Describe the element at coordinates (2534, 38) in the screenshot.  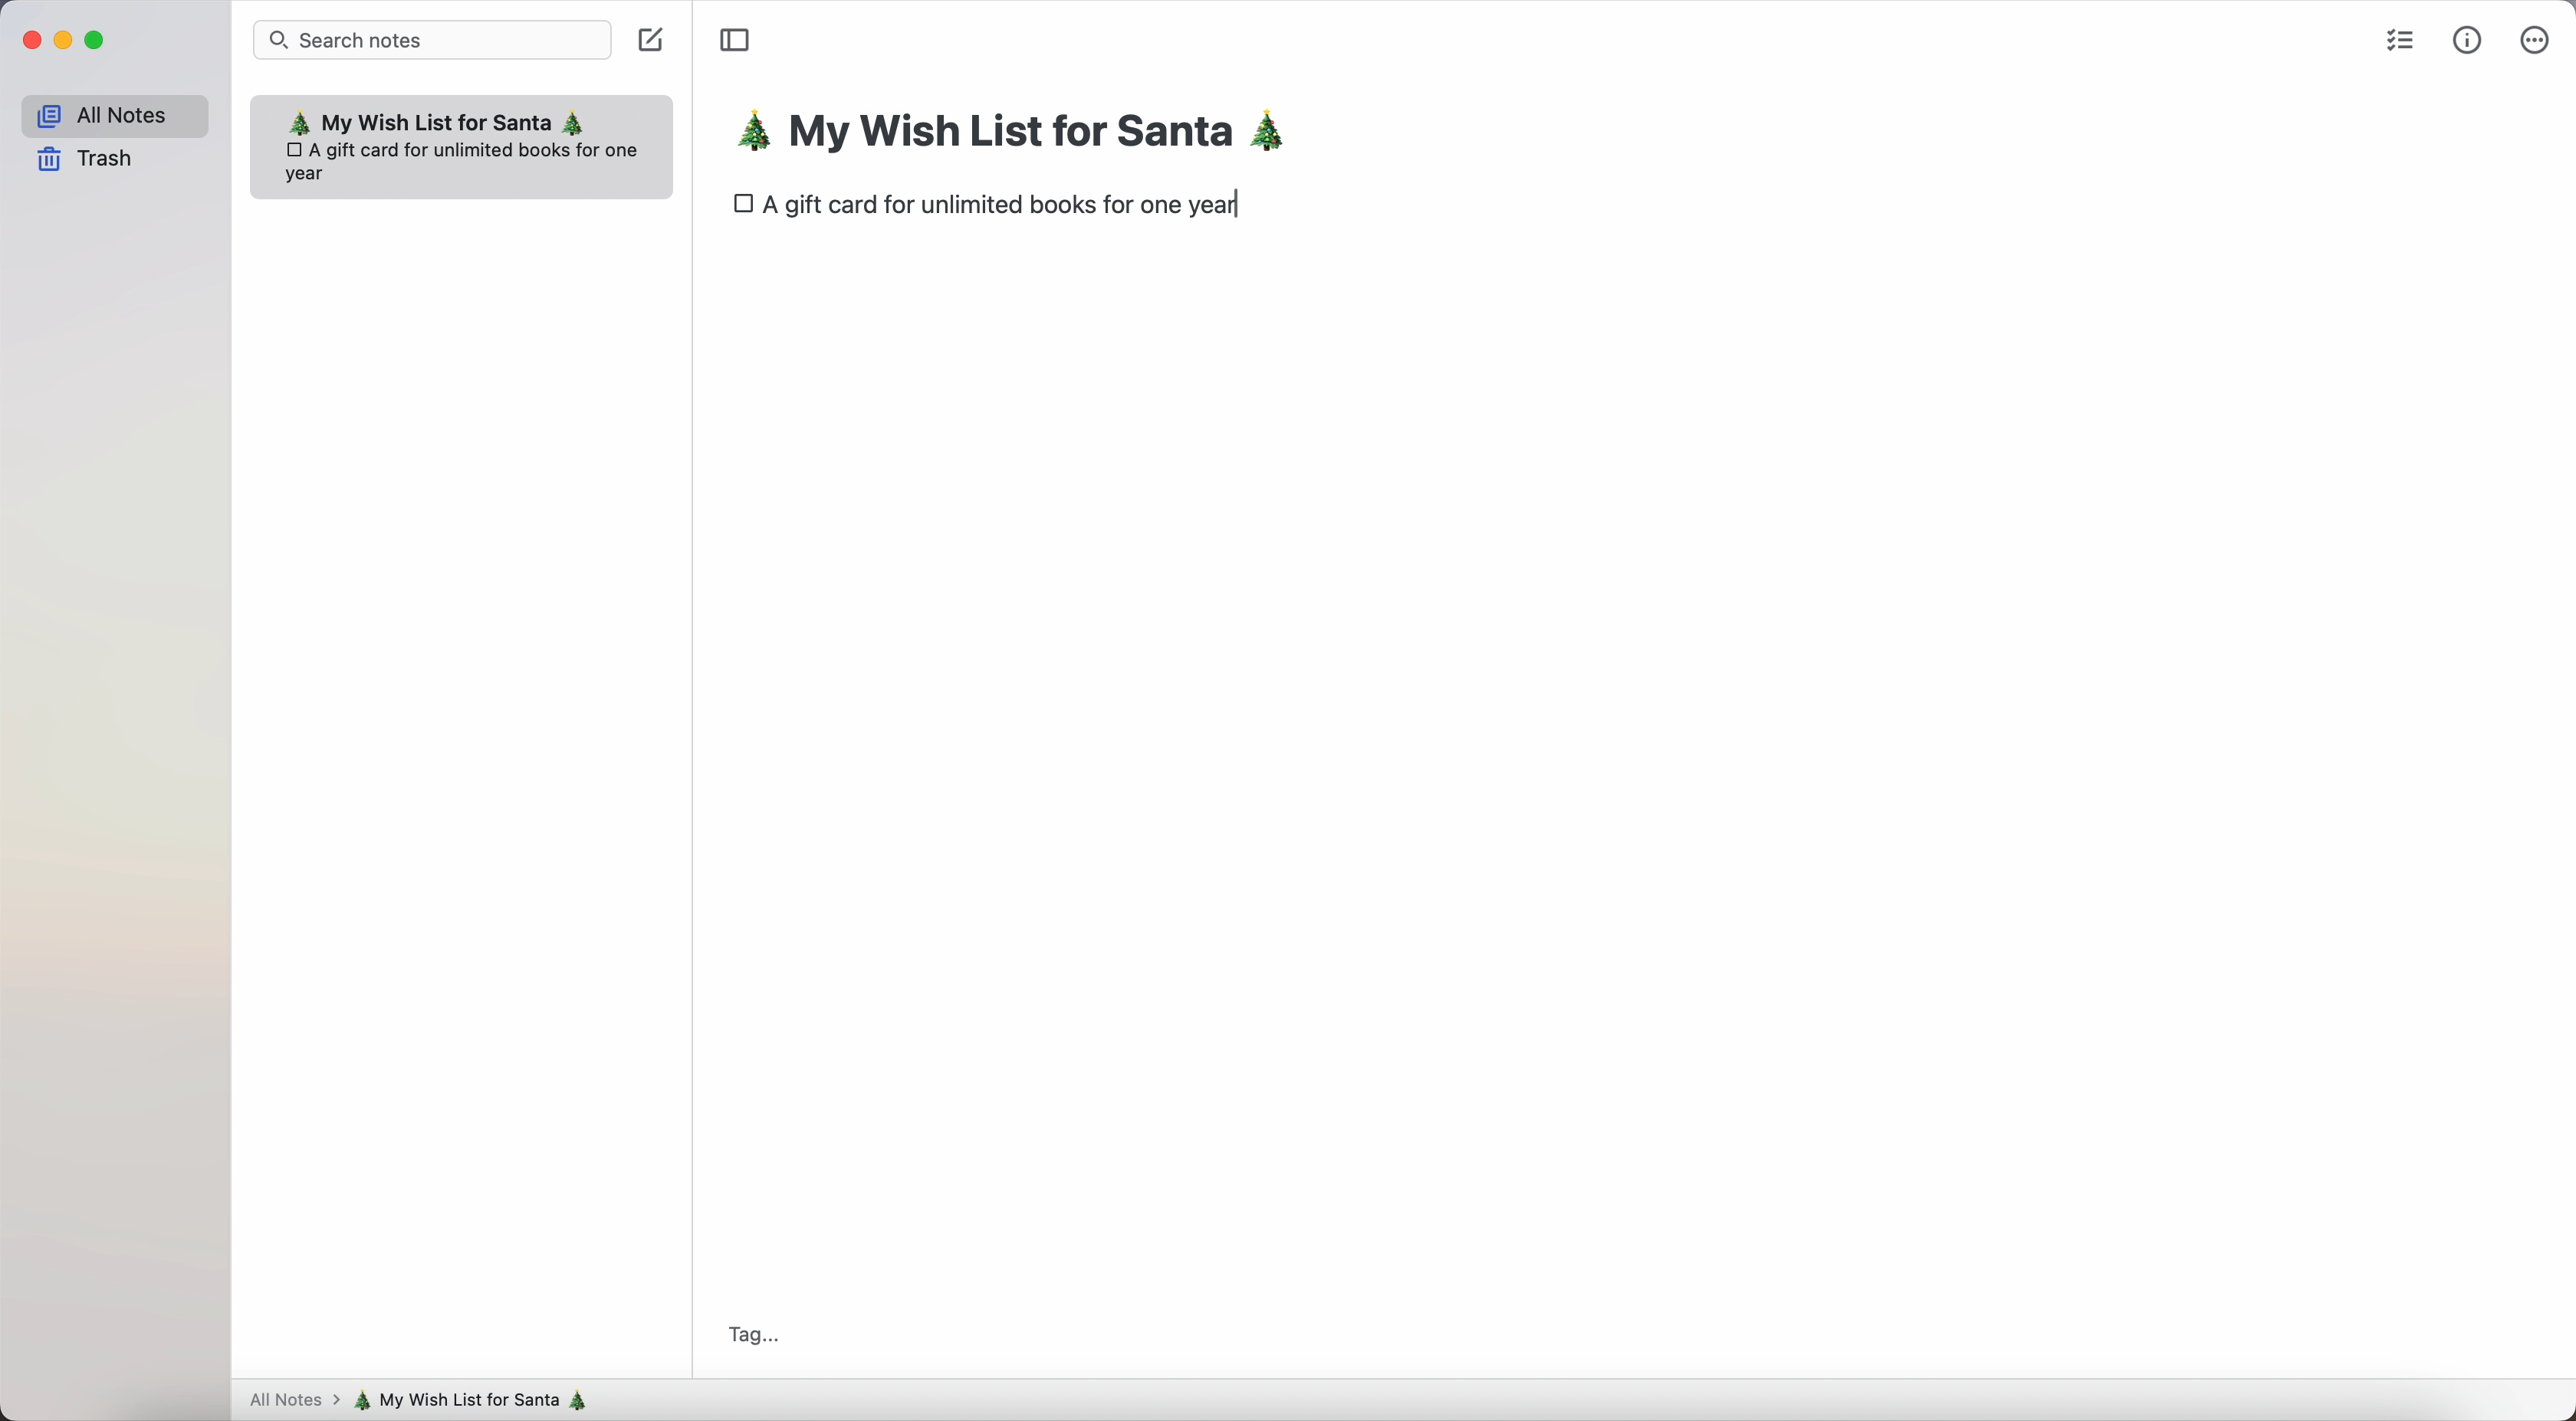
I see `more options` at that location.